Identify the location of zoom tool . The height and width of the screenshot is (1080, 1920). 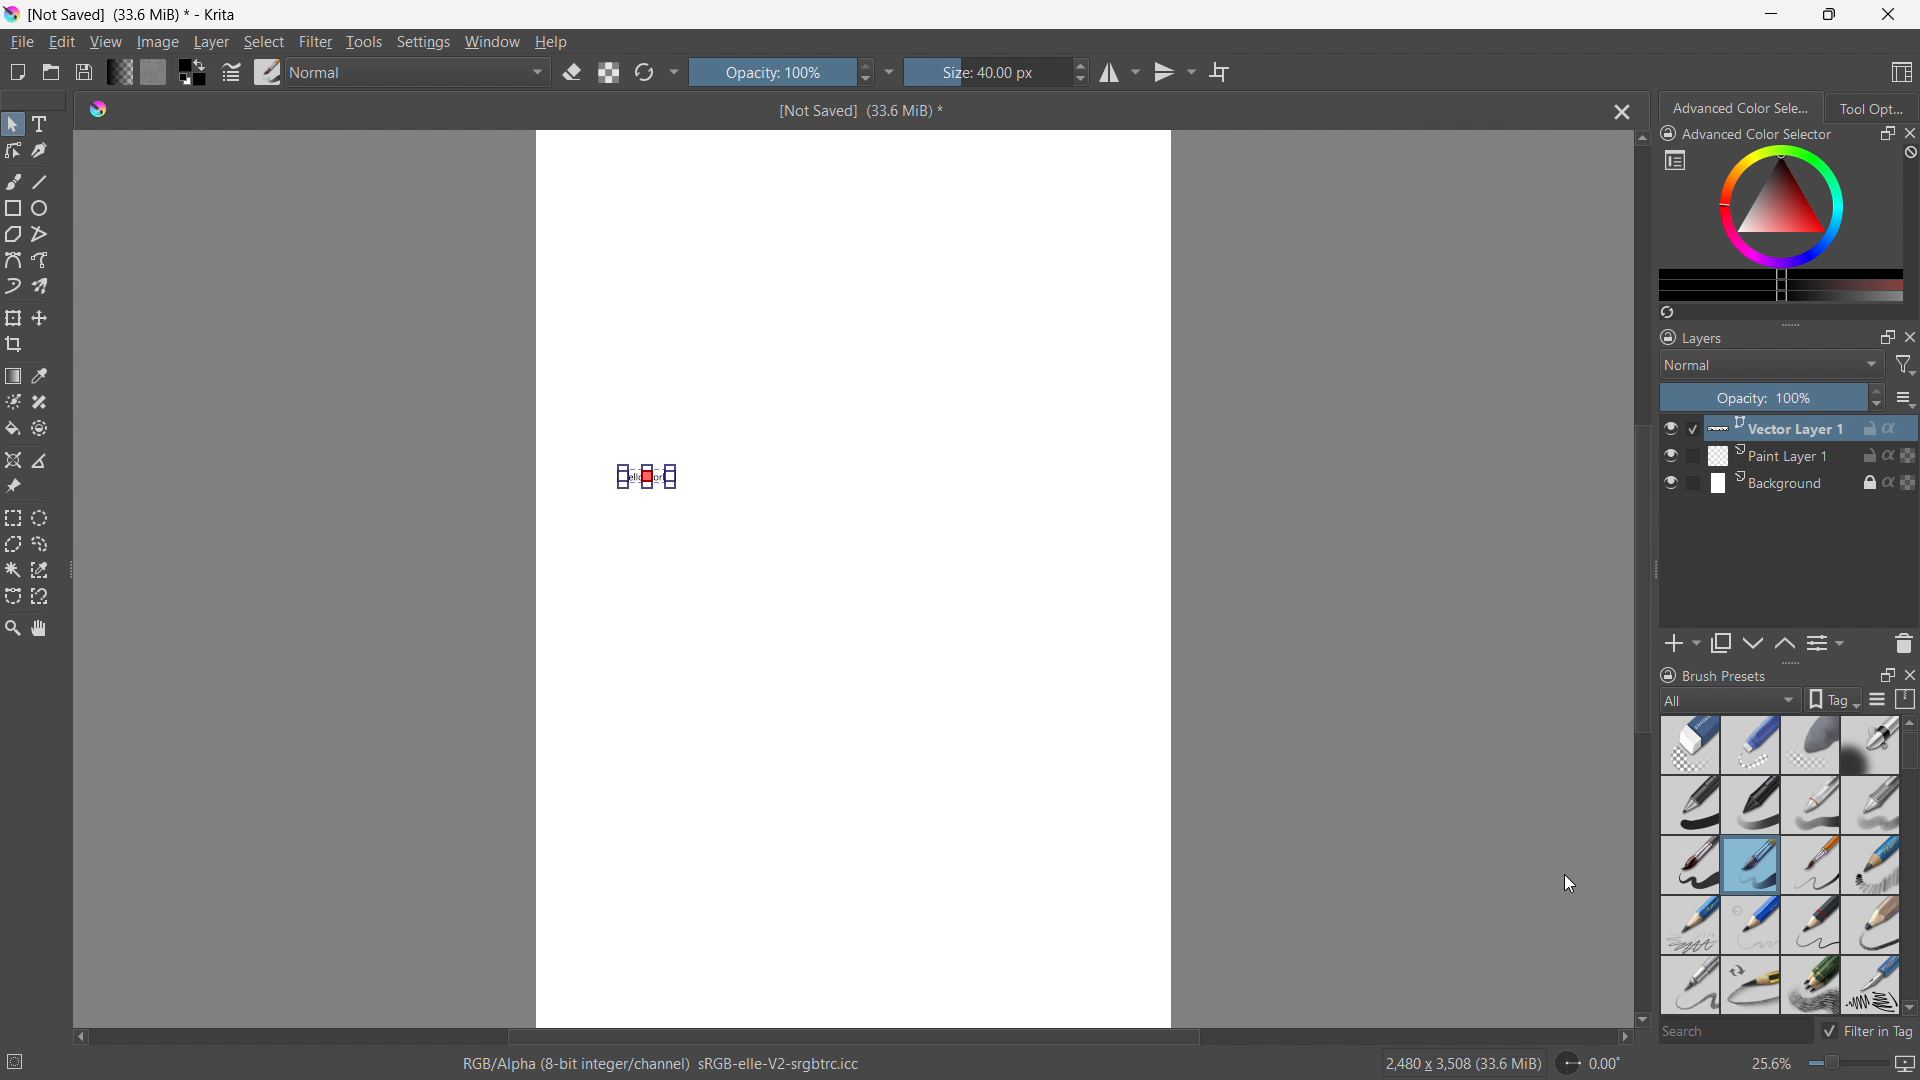
(12, 626).